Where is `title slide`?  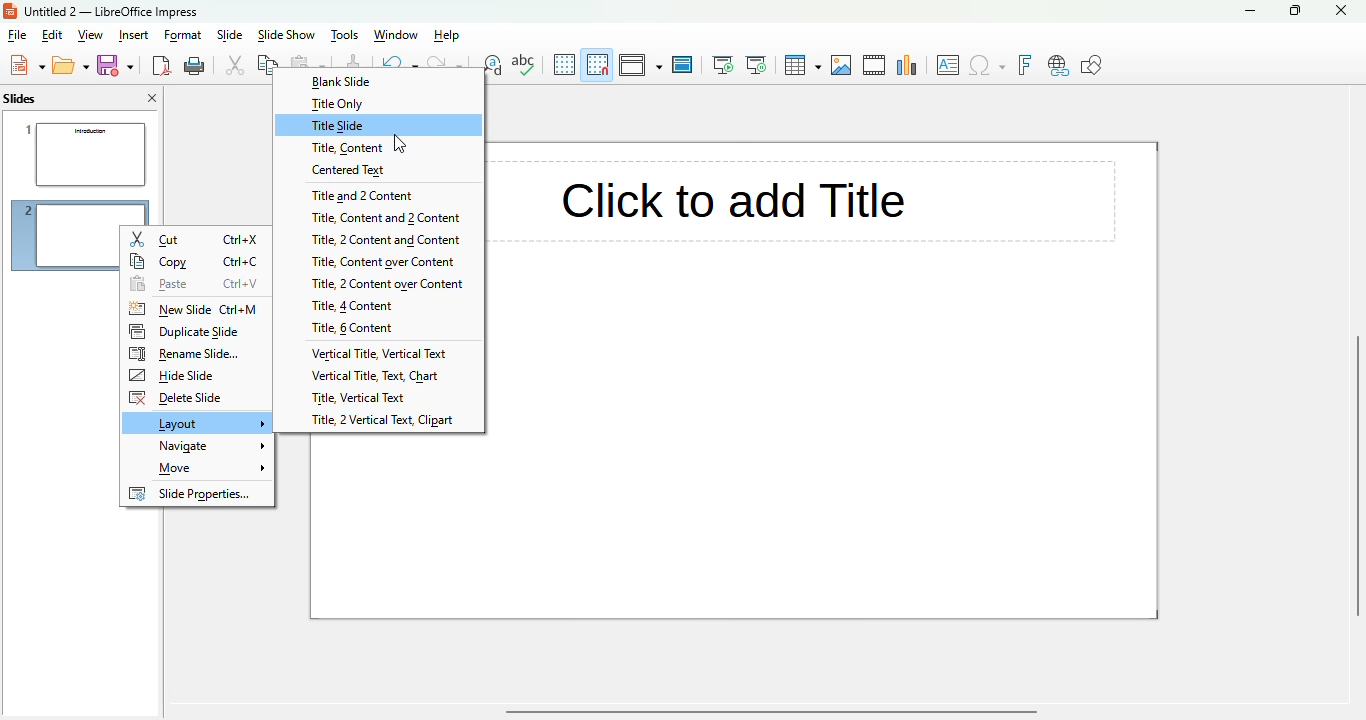
title slide is located at coordinates (379, 126).